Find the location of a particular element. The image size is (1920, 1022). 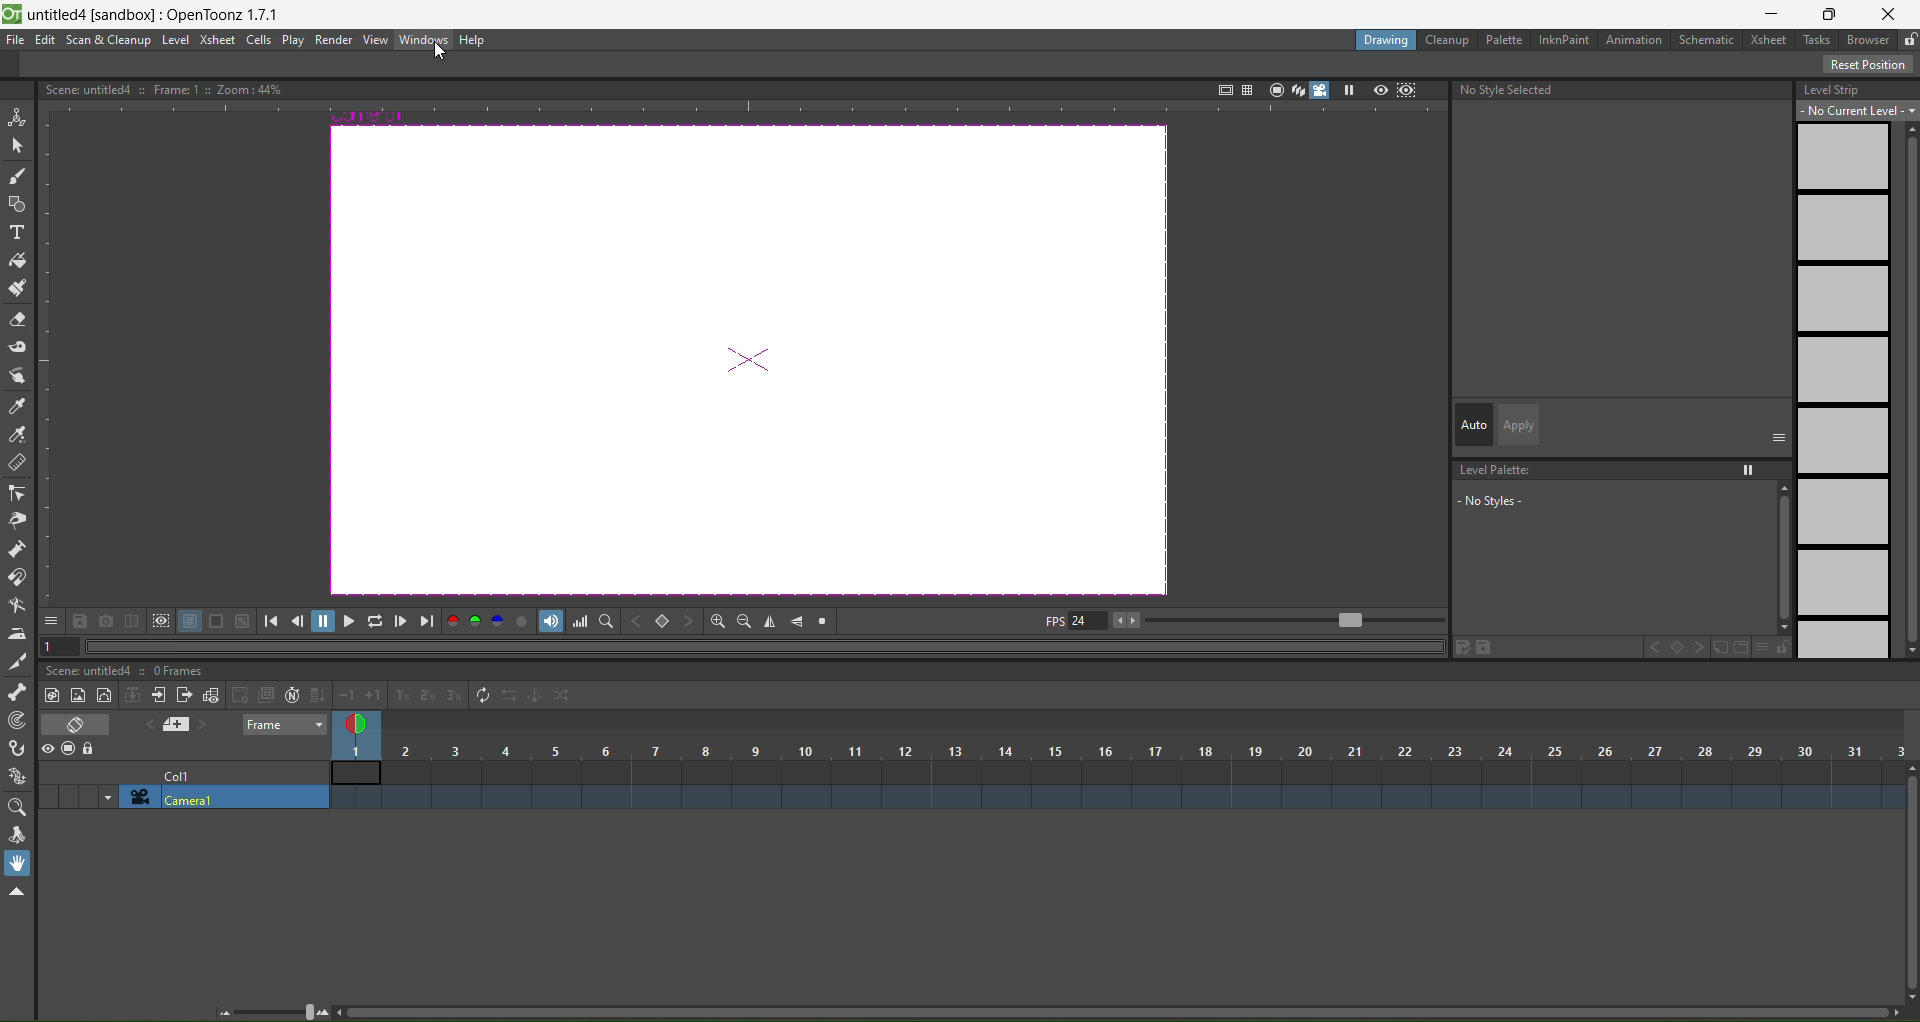

0 frames is located at coordinates (184, 672).